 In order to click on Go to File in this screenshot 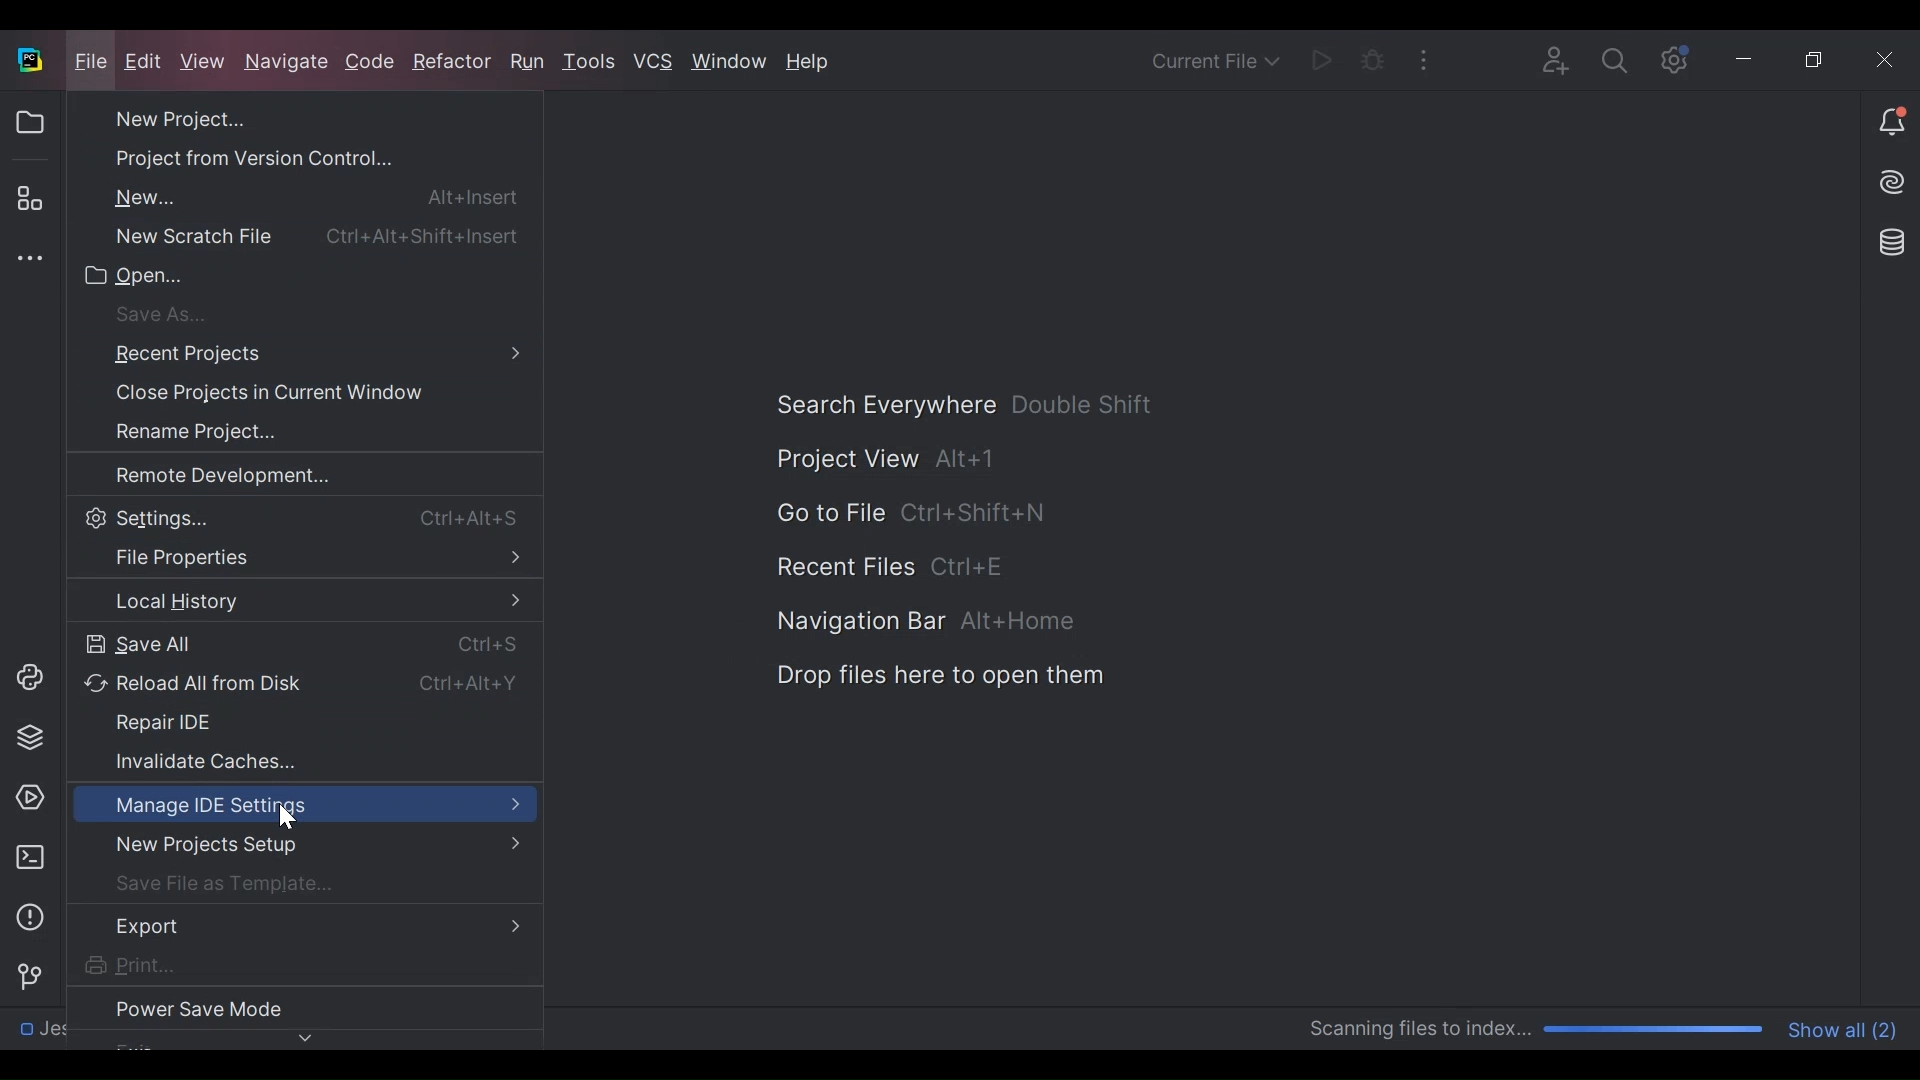, I will do `click(908, 514)`.